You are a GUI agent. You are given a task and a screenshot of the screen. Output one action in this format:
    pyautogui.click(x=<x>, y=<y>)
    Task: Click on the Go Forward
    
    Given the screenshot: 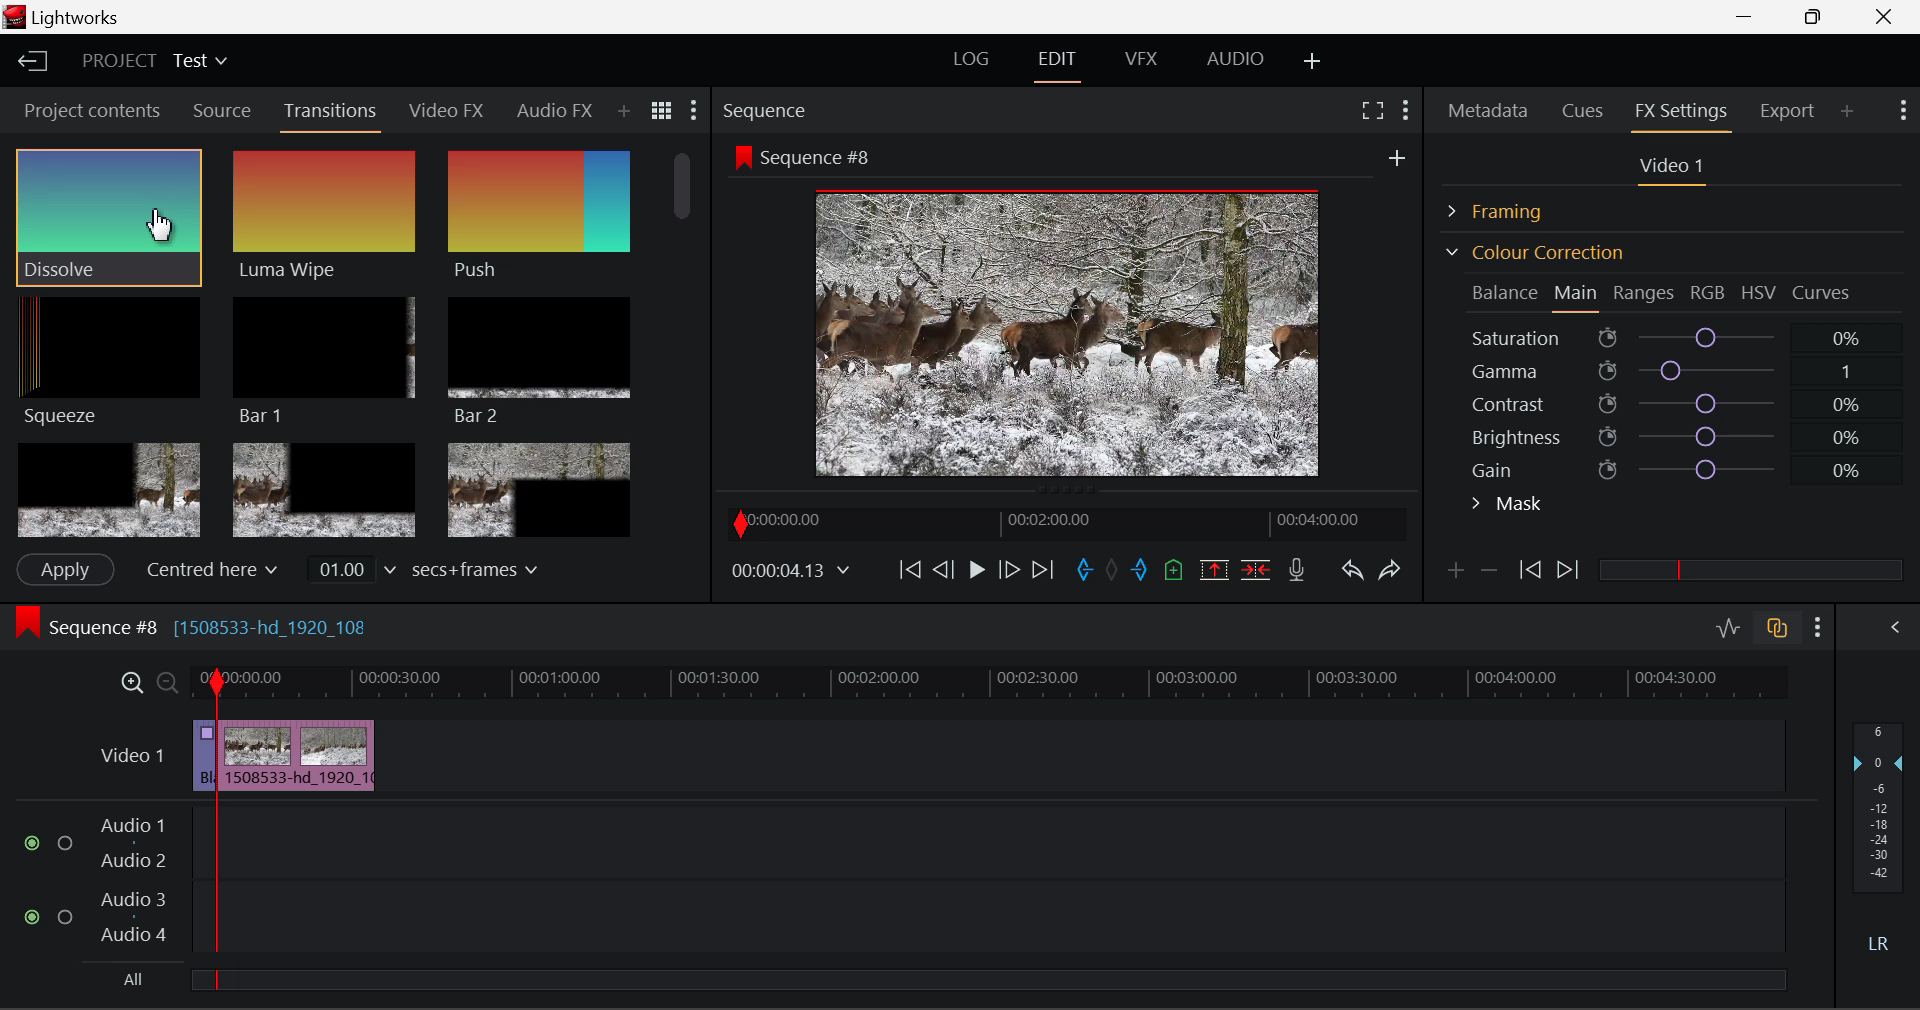 What is the action you would take?
    pyautogui.click(x=1009, y=569)
    